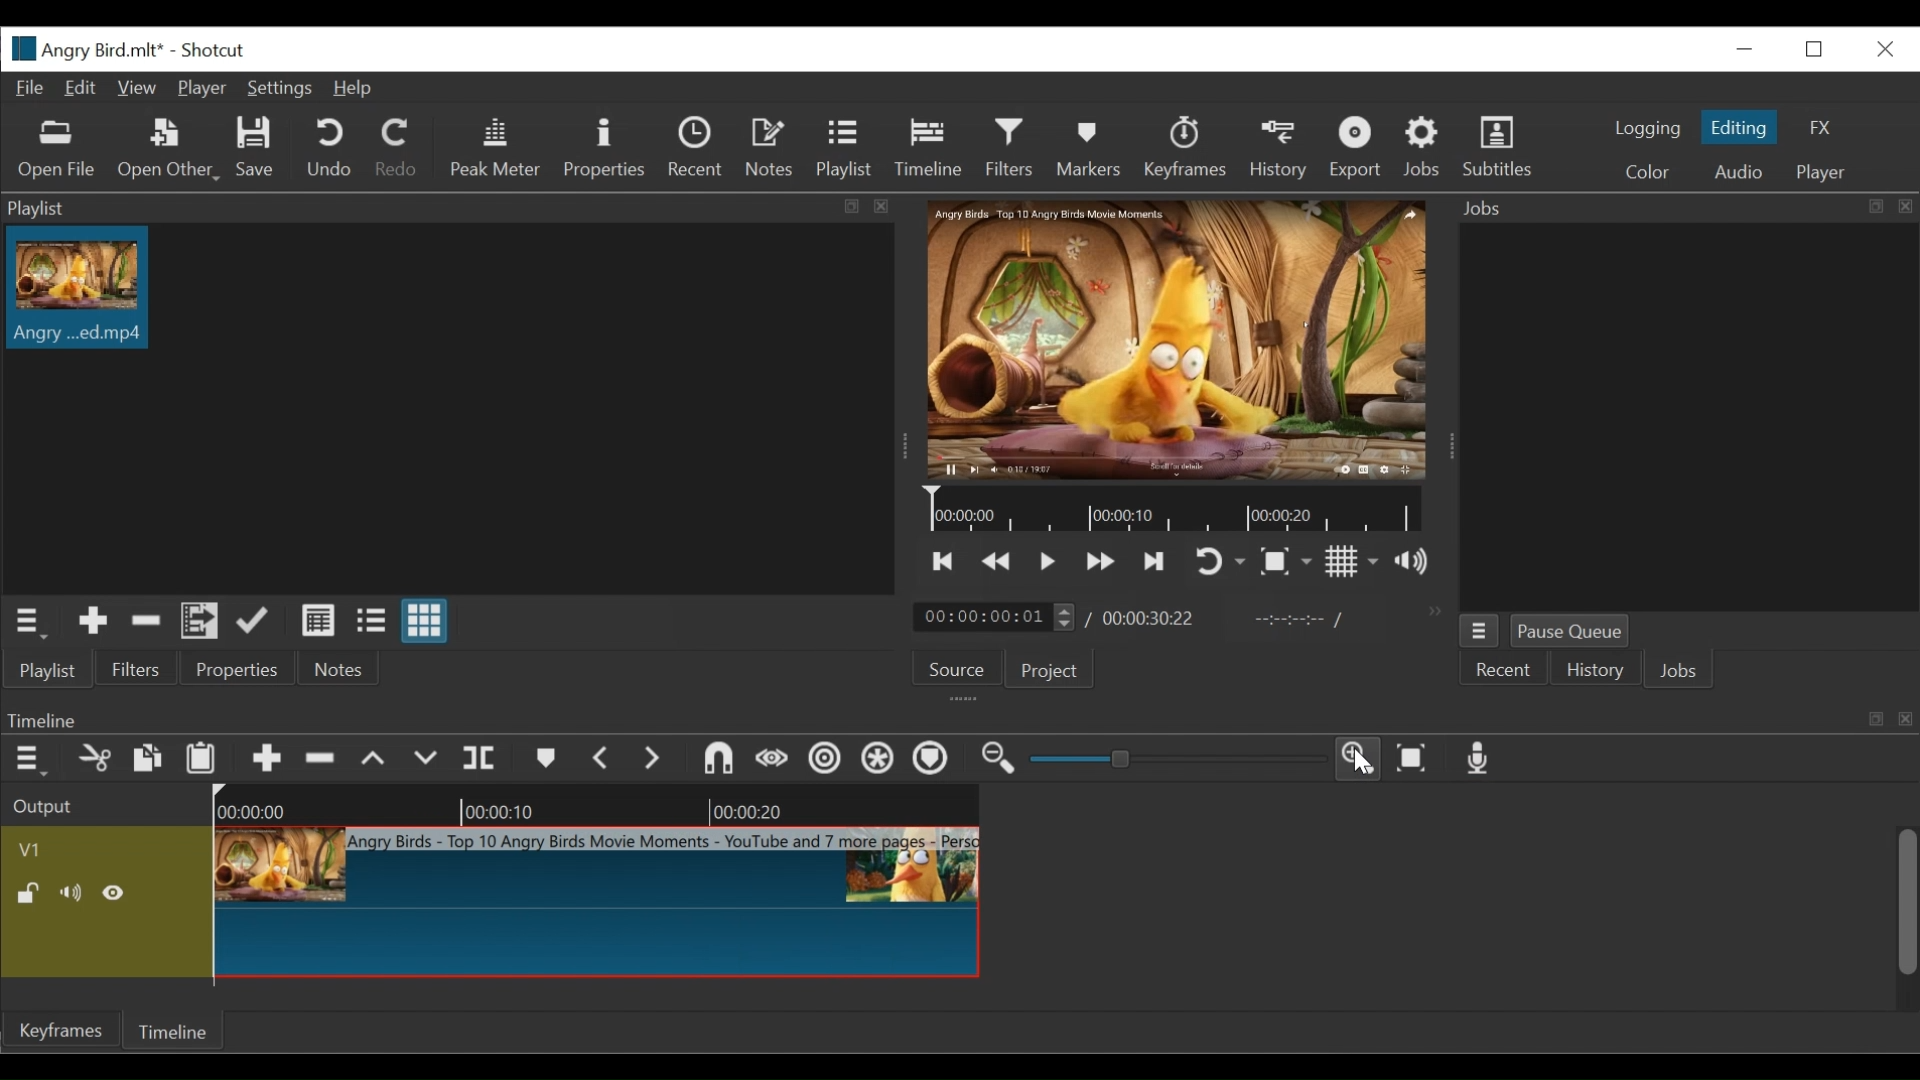 The height and width of the screenshot is (1080, 1920). I want to click on Color, so click(1647, 170).